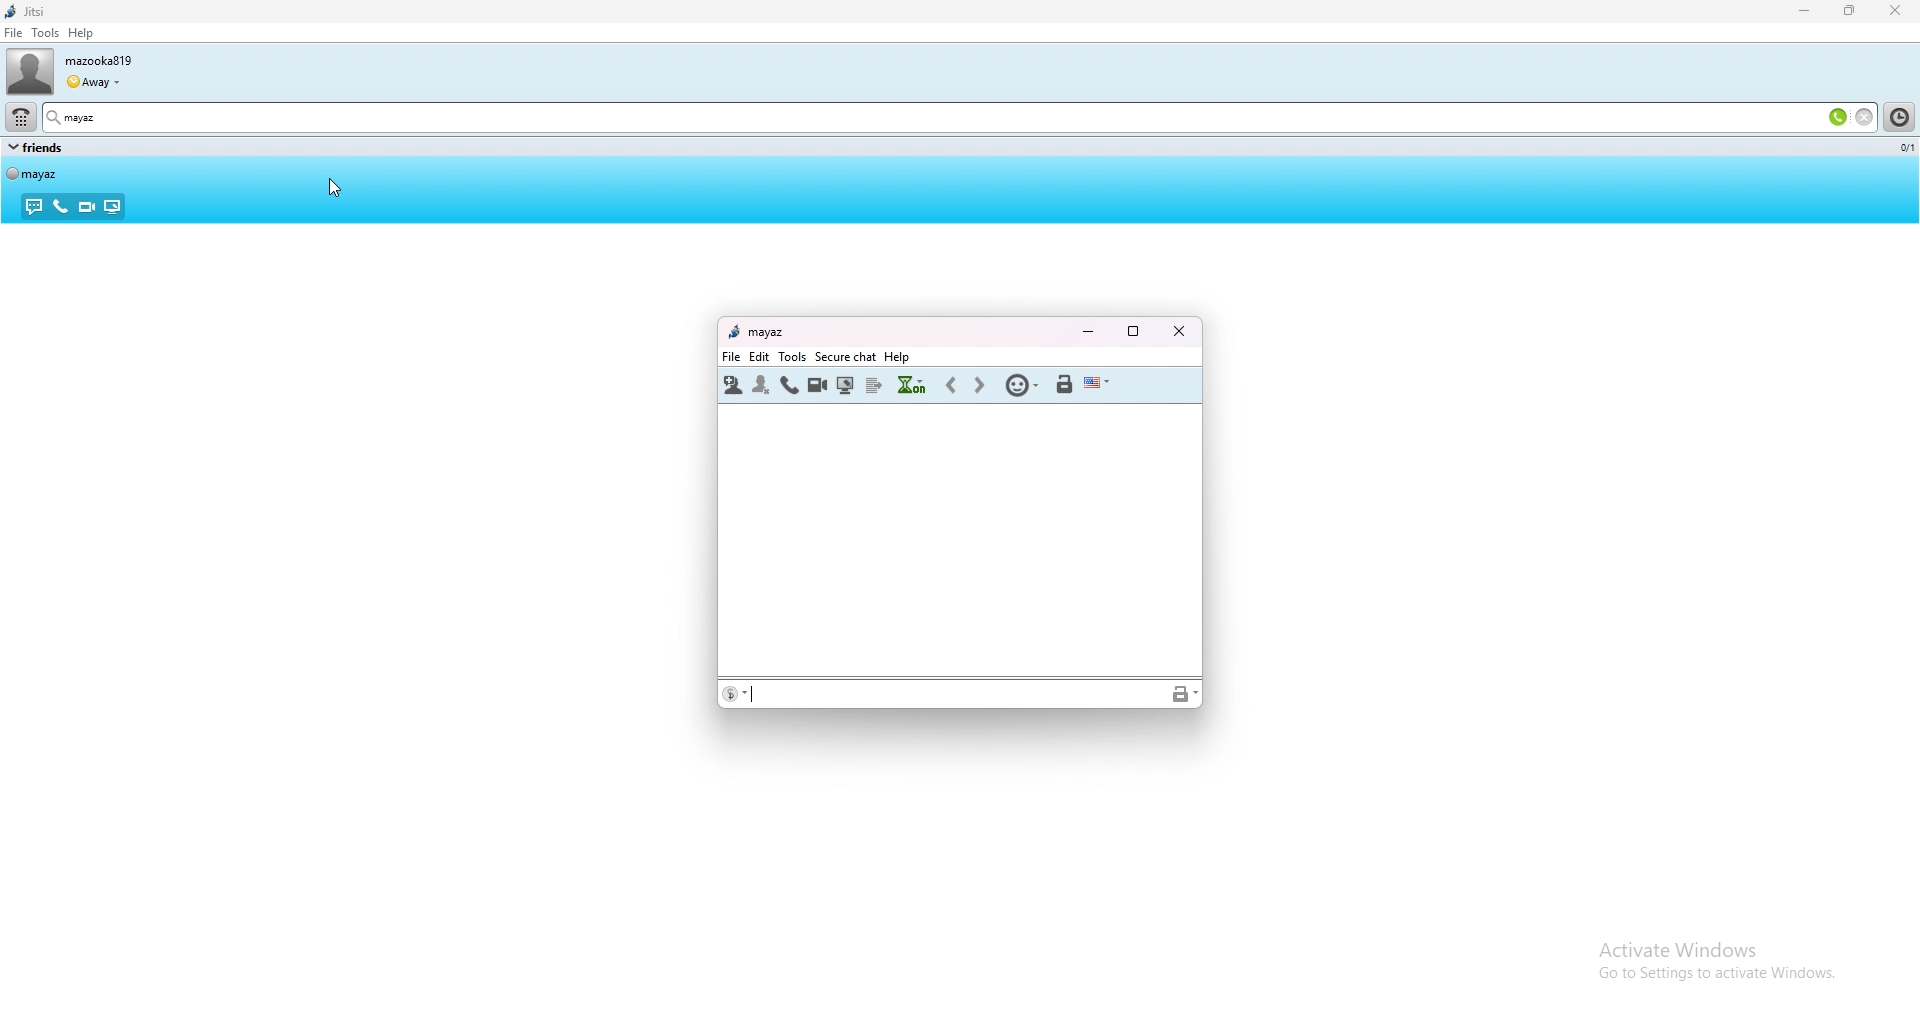 The height and width of the screenshot is (1030, 1920). Describe the element at coordinates (755, 333) in the screenshot. I see `mayaz` at that location.